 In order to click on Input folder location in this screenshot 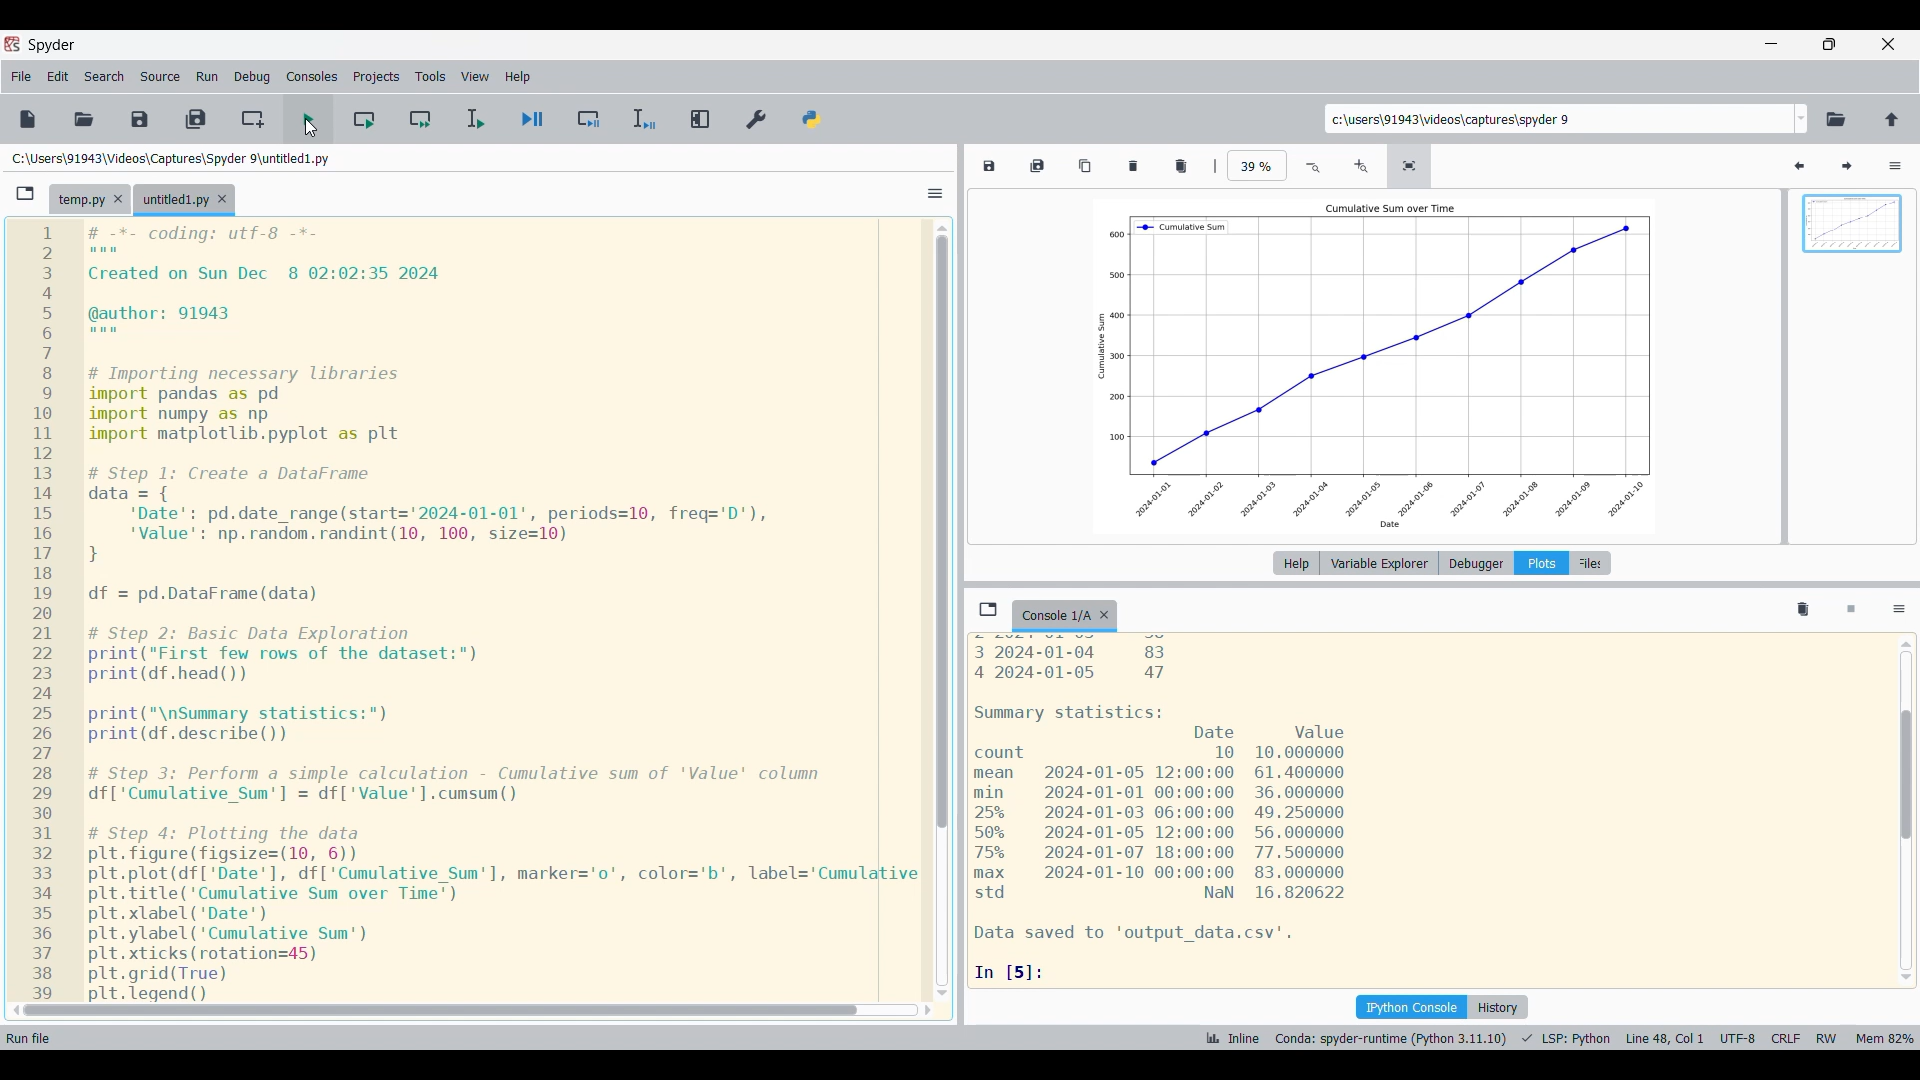, I will do `click(1558, 118)`.